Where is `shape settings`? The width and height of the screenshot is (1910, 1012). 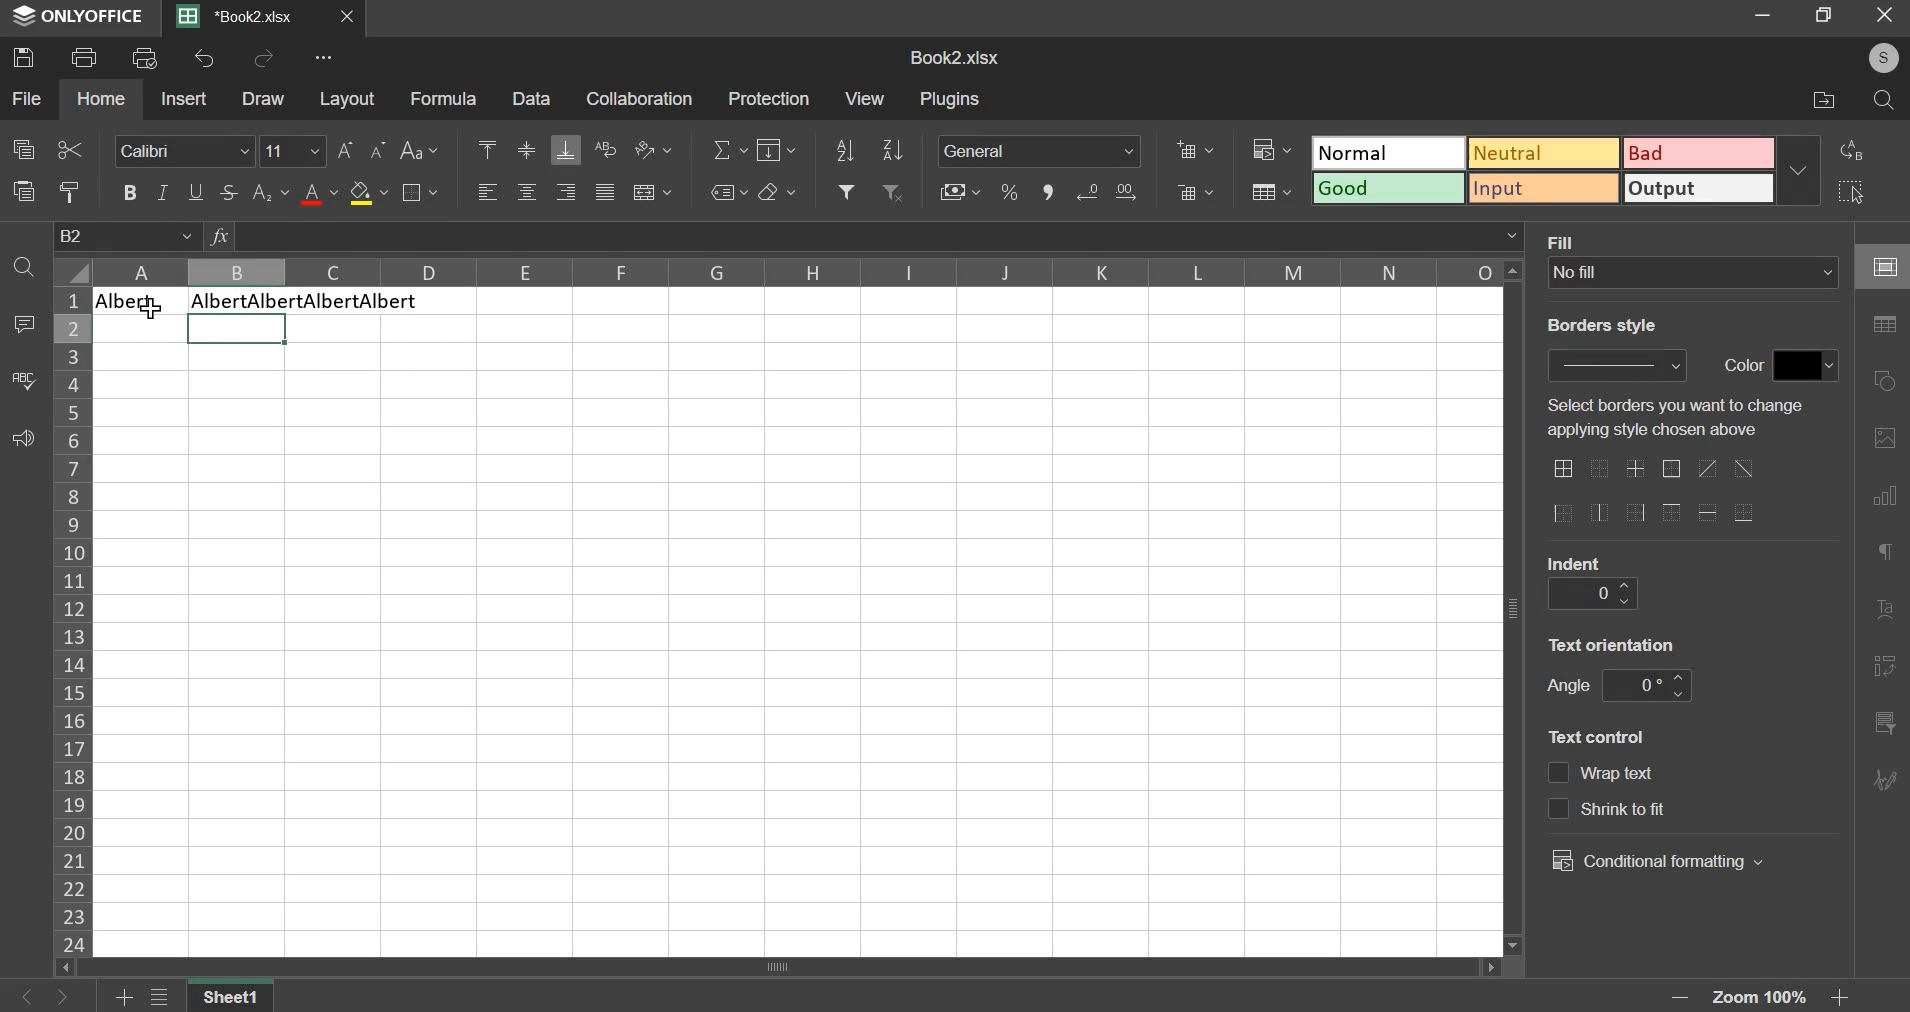 shape settings is located at coordinates (1886, 375).